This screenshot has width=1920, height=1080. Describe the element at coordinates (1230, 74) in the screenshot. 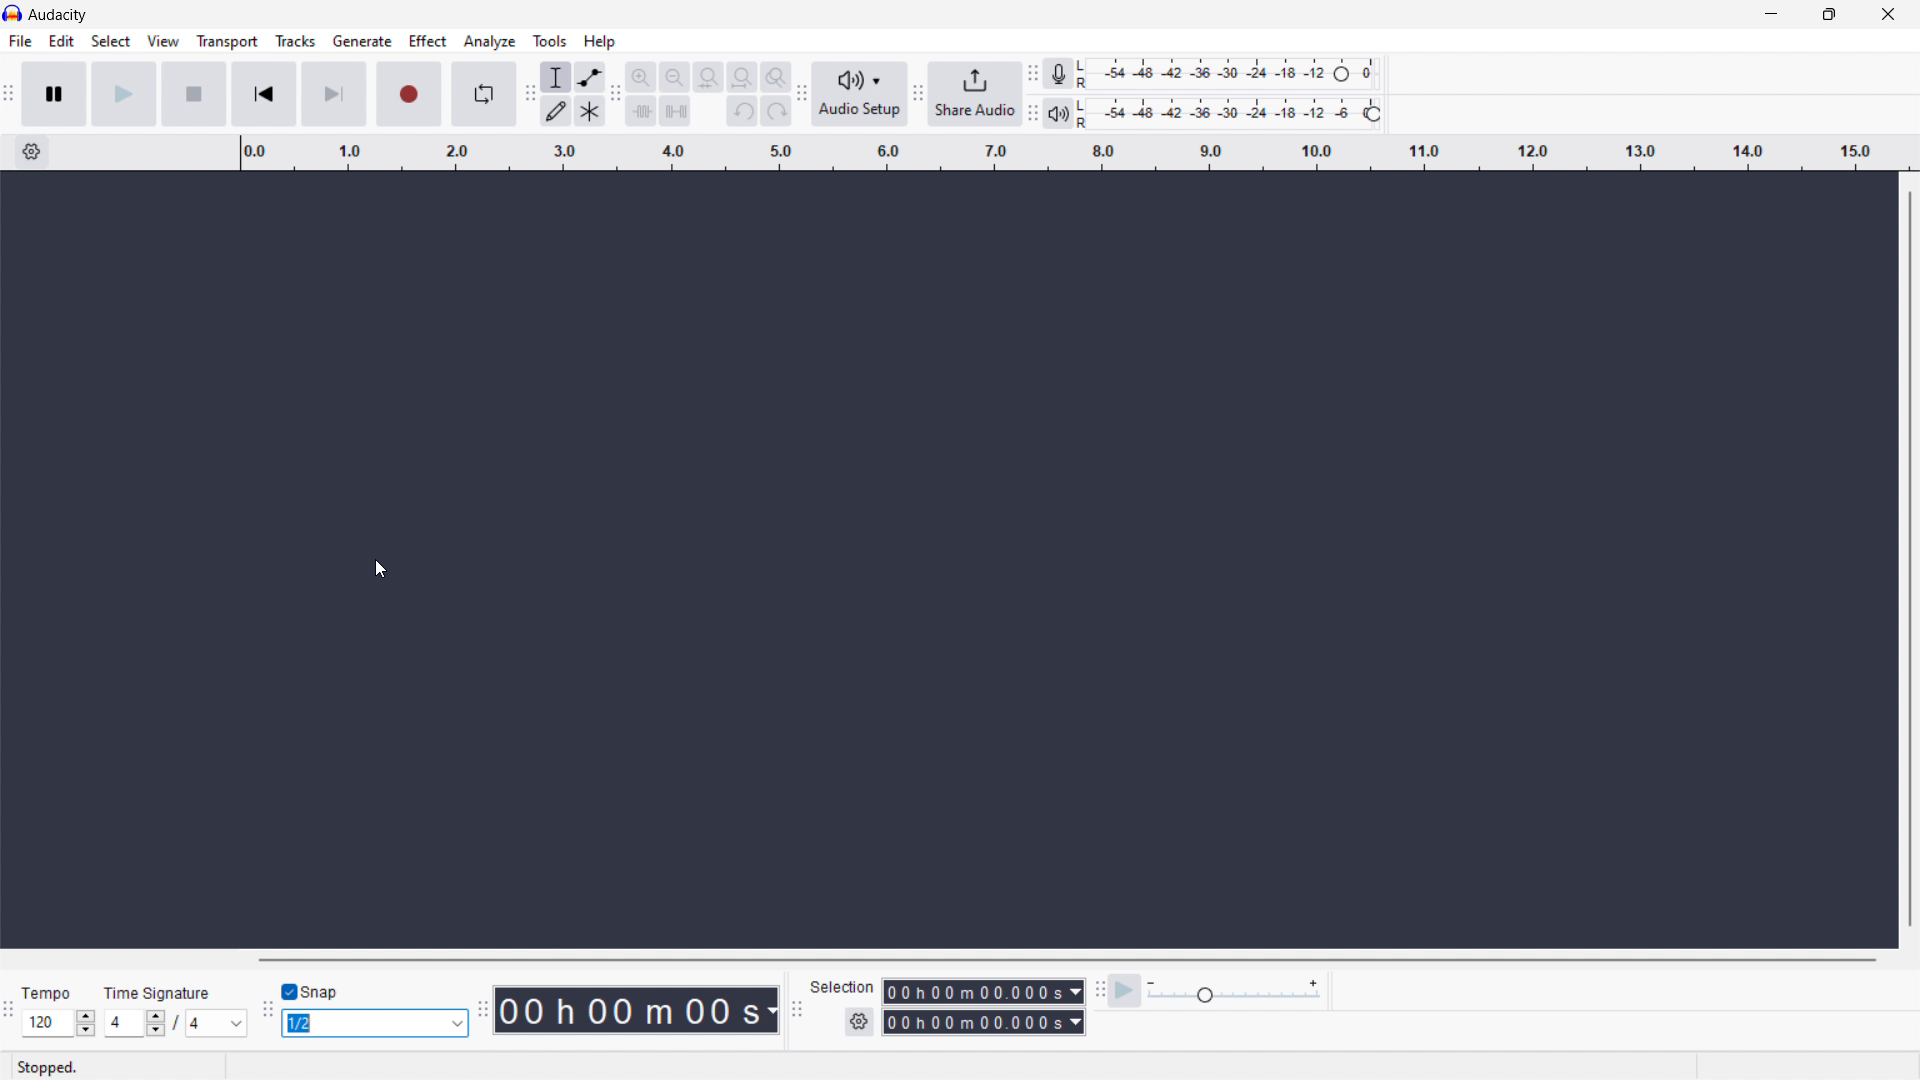

I see `recording level meter` at that location.